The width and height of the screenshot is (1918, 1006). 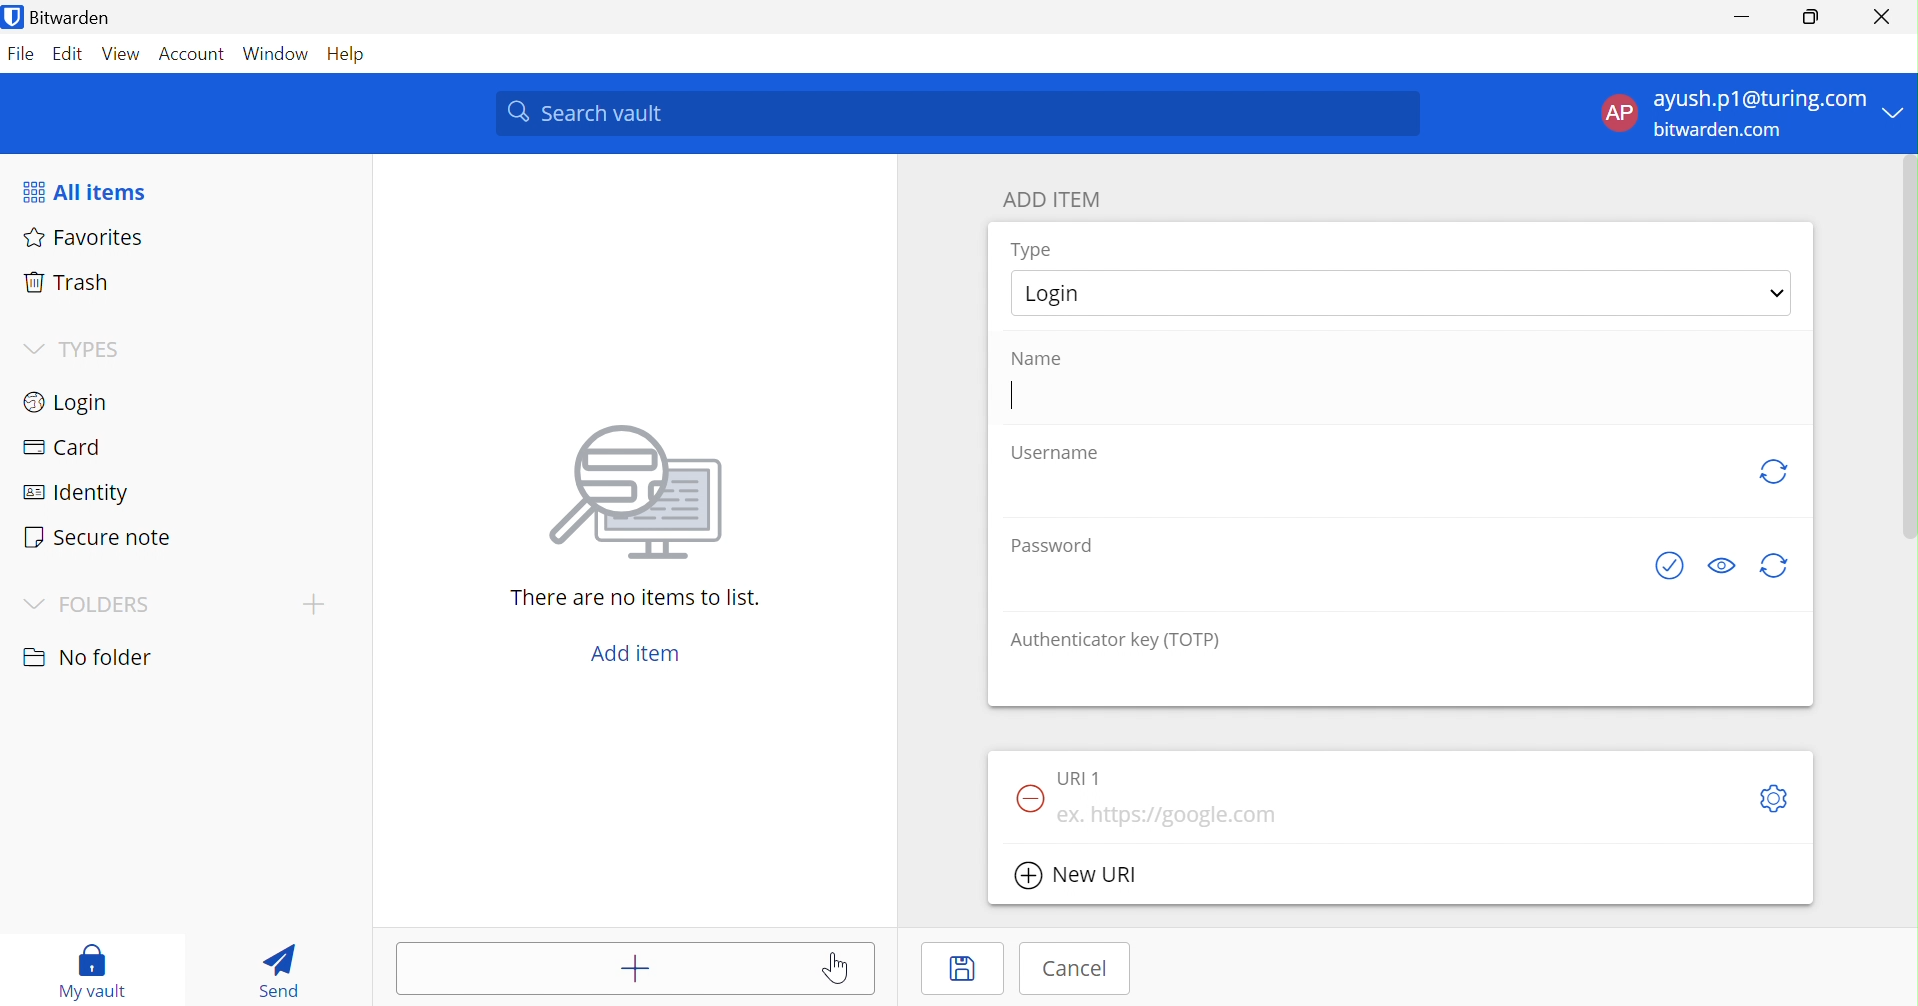 What do you see at coordinates (354, 55) in the screenshot?
I see `Help` at bounding box center [354, 55].